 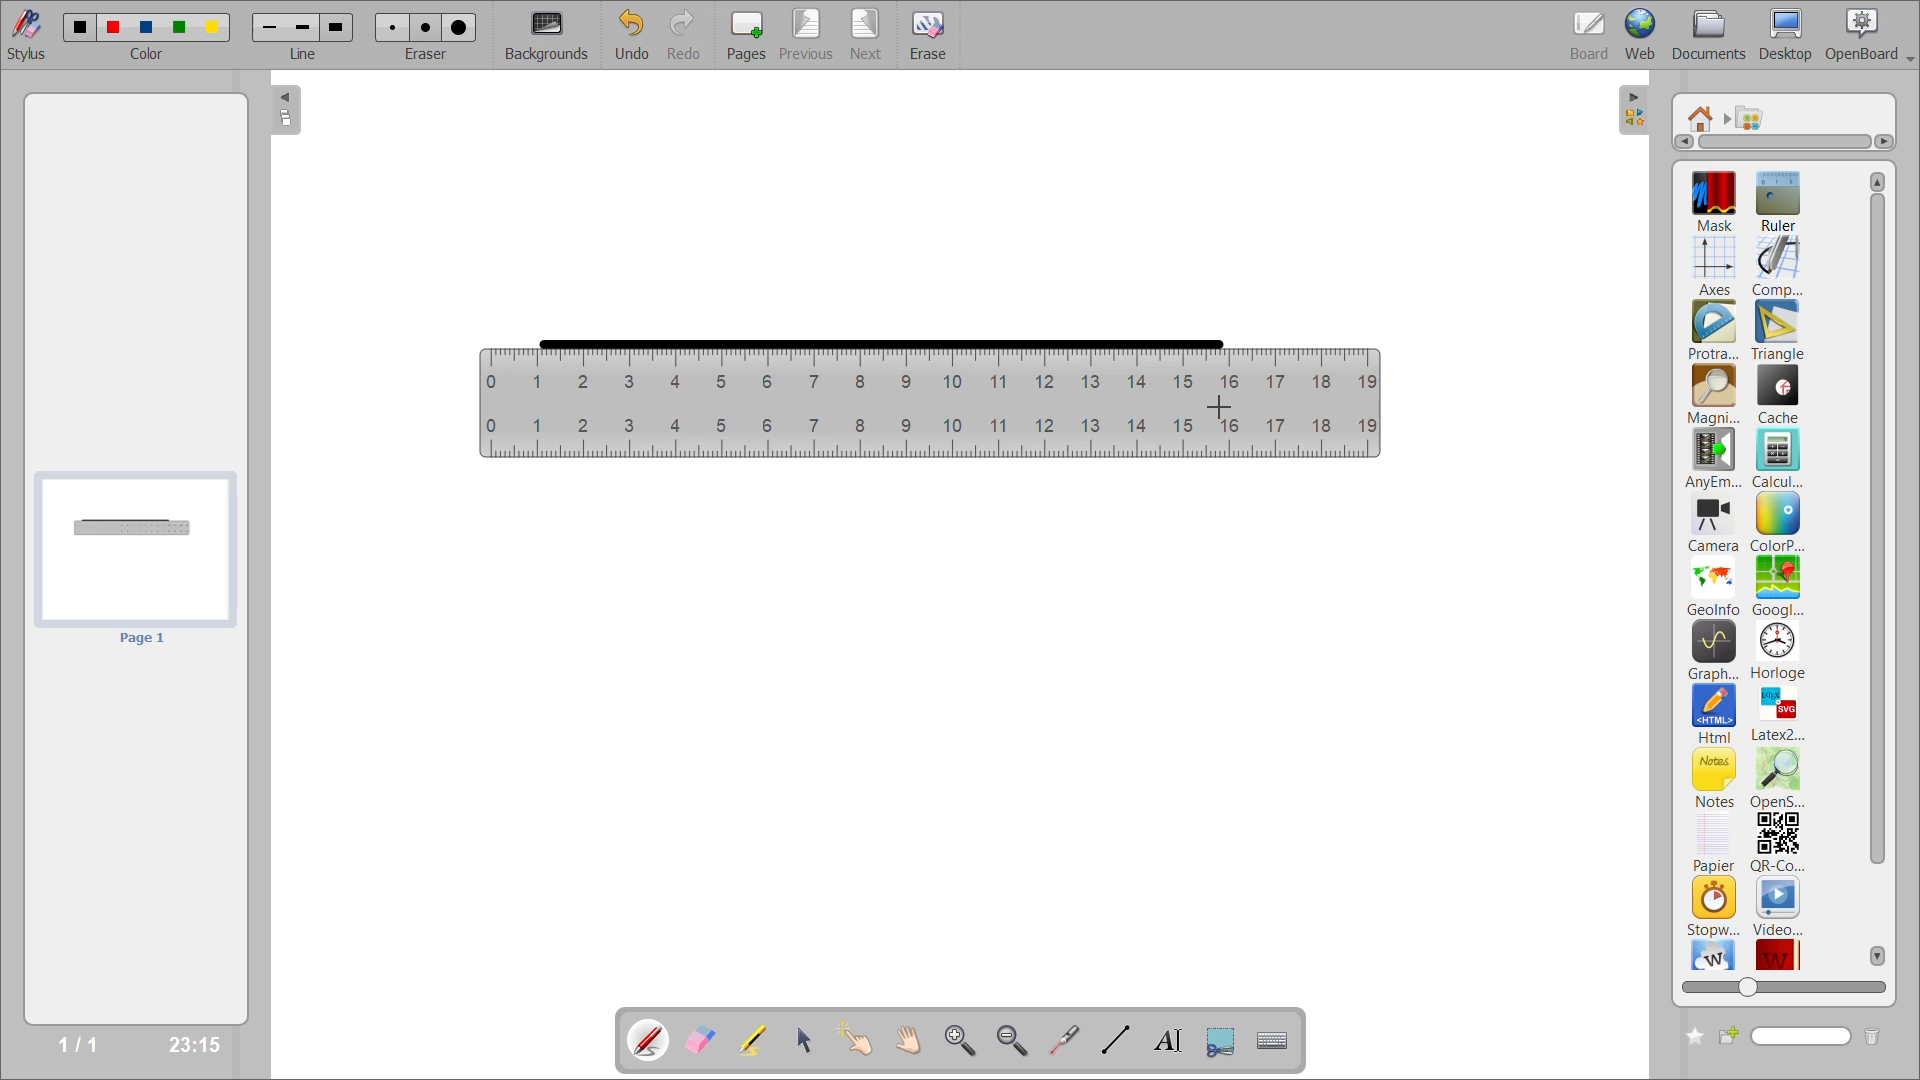 What do you see at coordinates (1779, 650) in the screenshot?
I see `horloge` at bounding box center [1779, 650].